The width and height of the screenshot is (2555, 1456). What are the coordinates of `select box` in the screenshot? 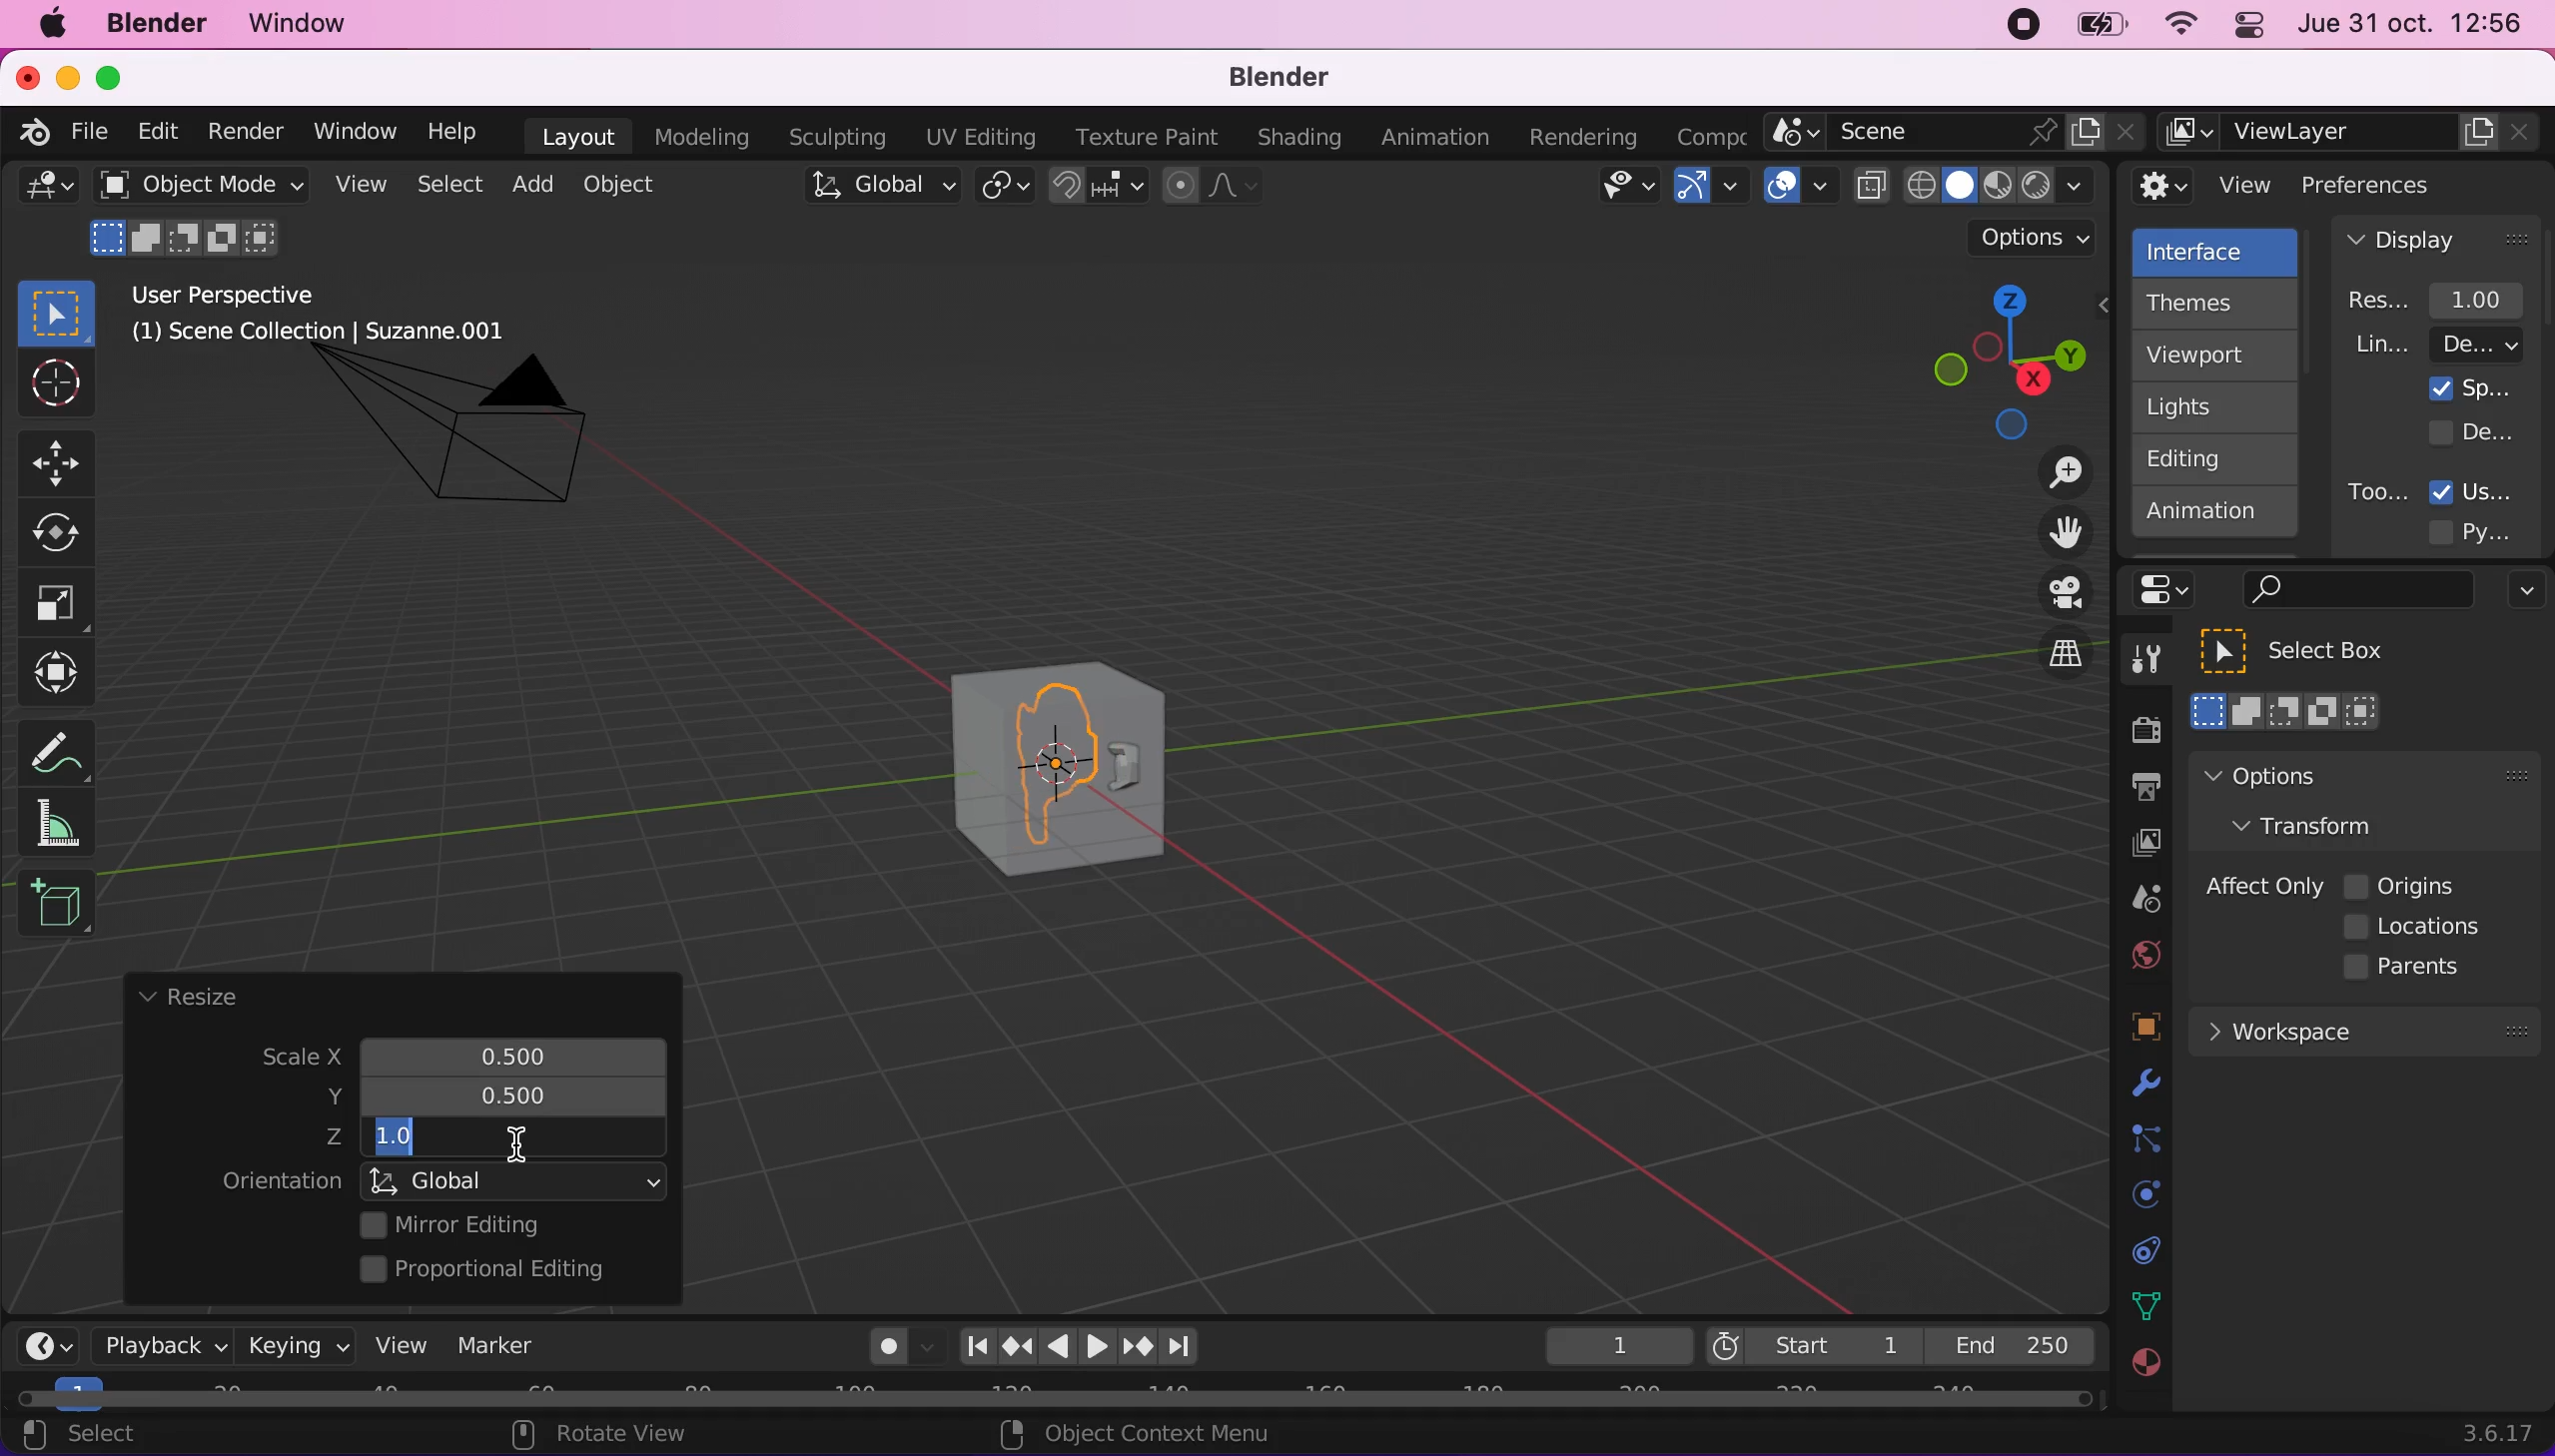 It's located at (56, 312).